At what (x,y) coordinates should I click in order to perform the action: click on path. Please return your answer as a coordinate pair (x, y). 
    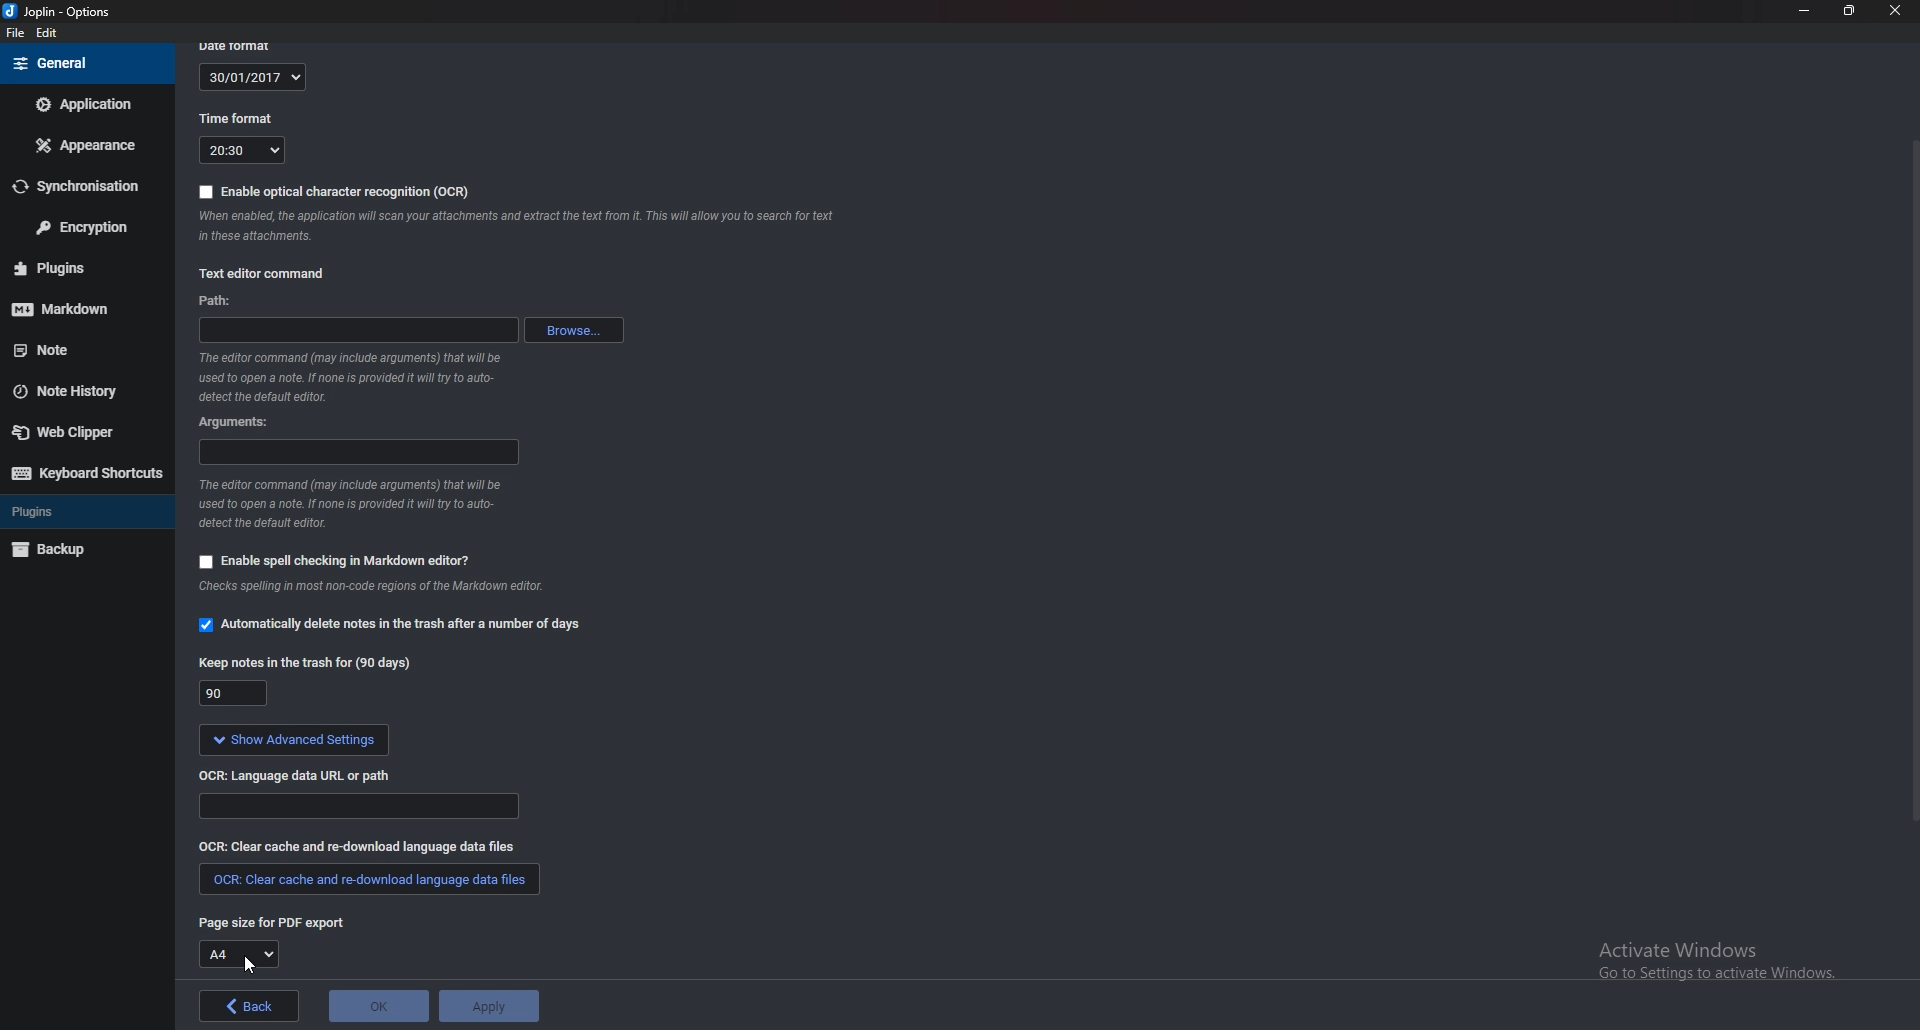
    Looking at the image, I should click on (223, 302).